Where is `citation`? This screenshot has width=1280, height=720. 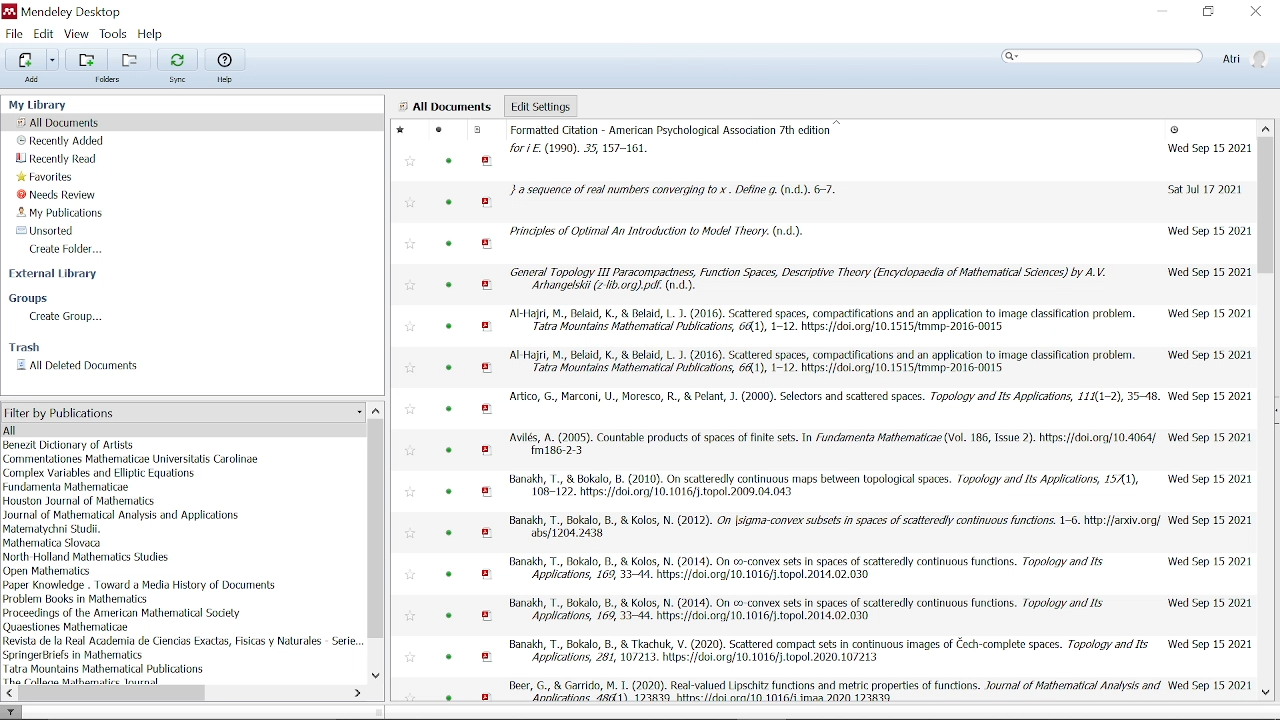 citation is located at coordinates (828, 487).